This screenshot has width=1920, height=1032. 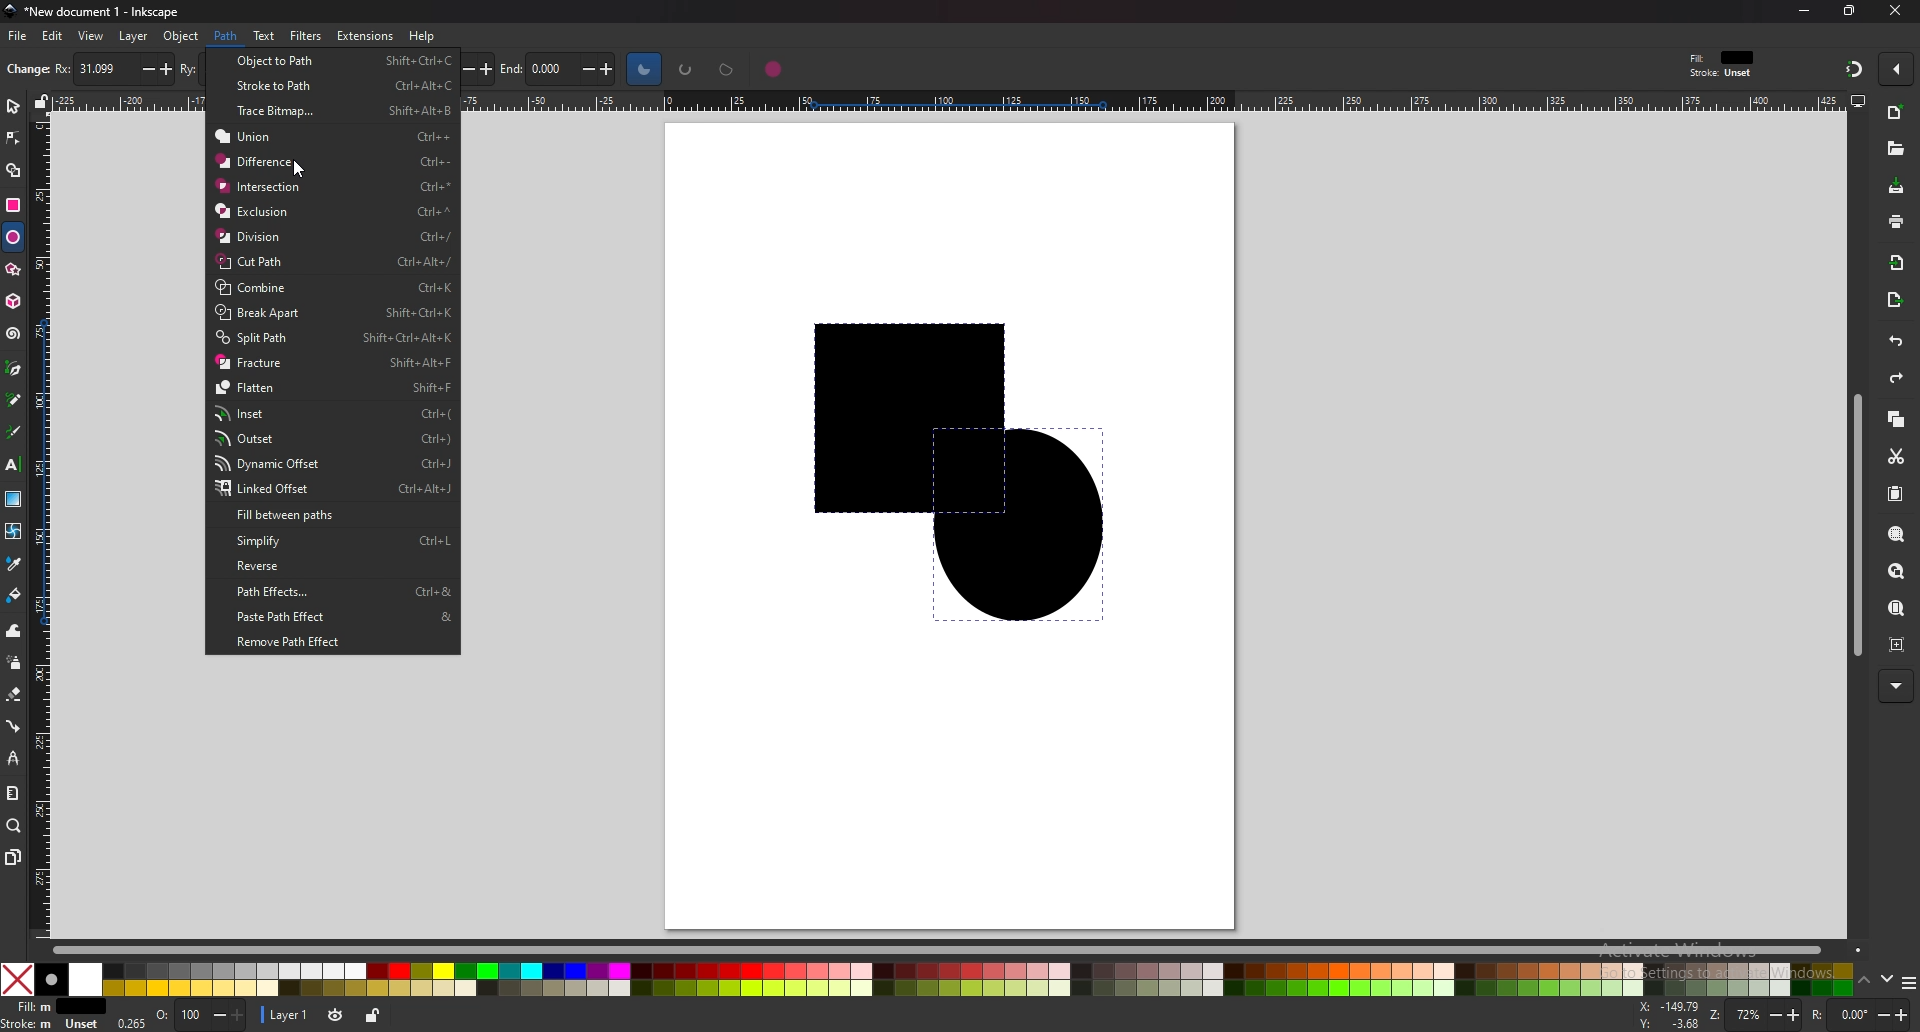 What do you see at coordinates (111, 68) in the screenshot?
I see `horizontal radius` at bounding box center [111, 68].